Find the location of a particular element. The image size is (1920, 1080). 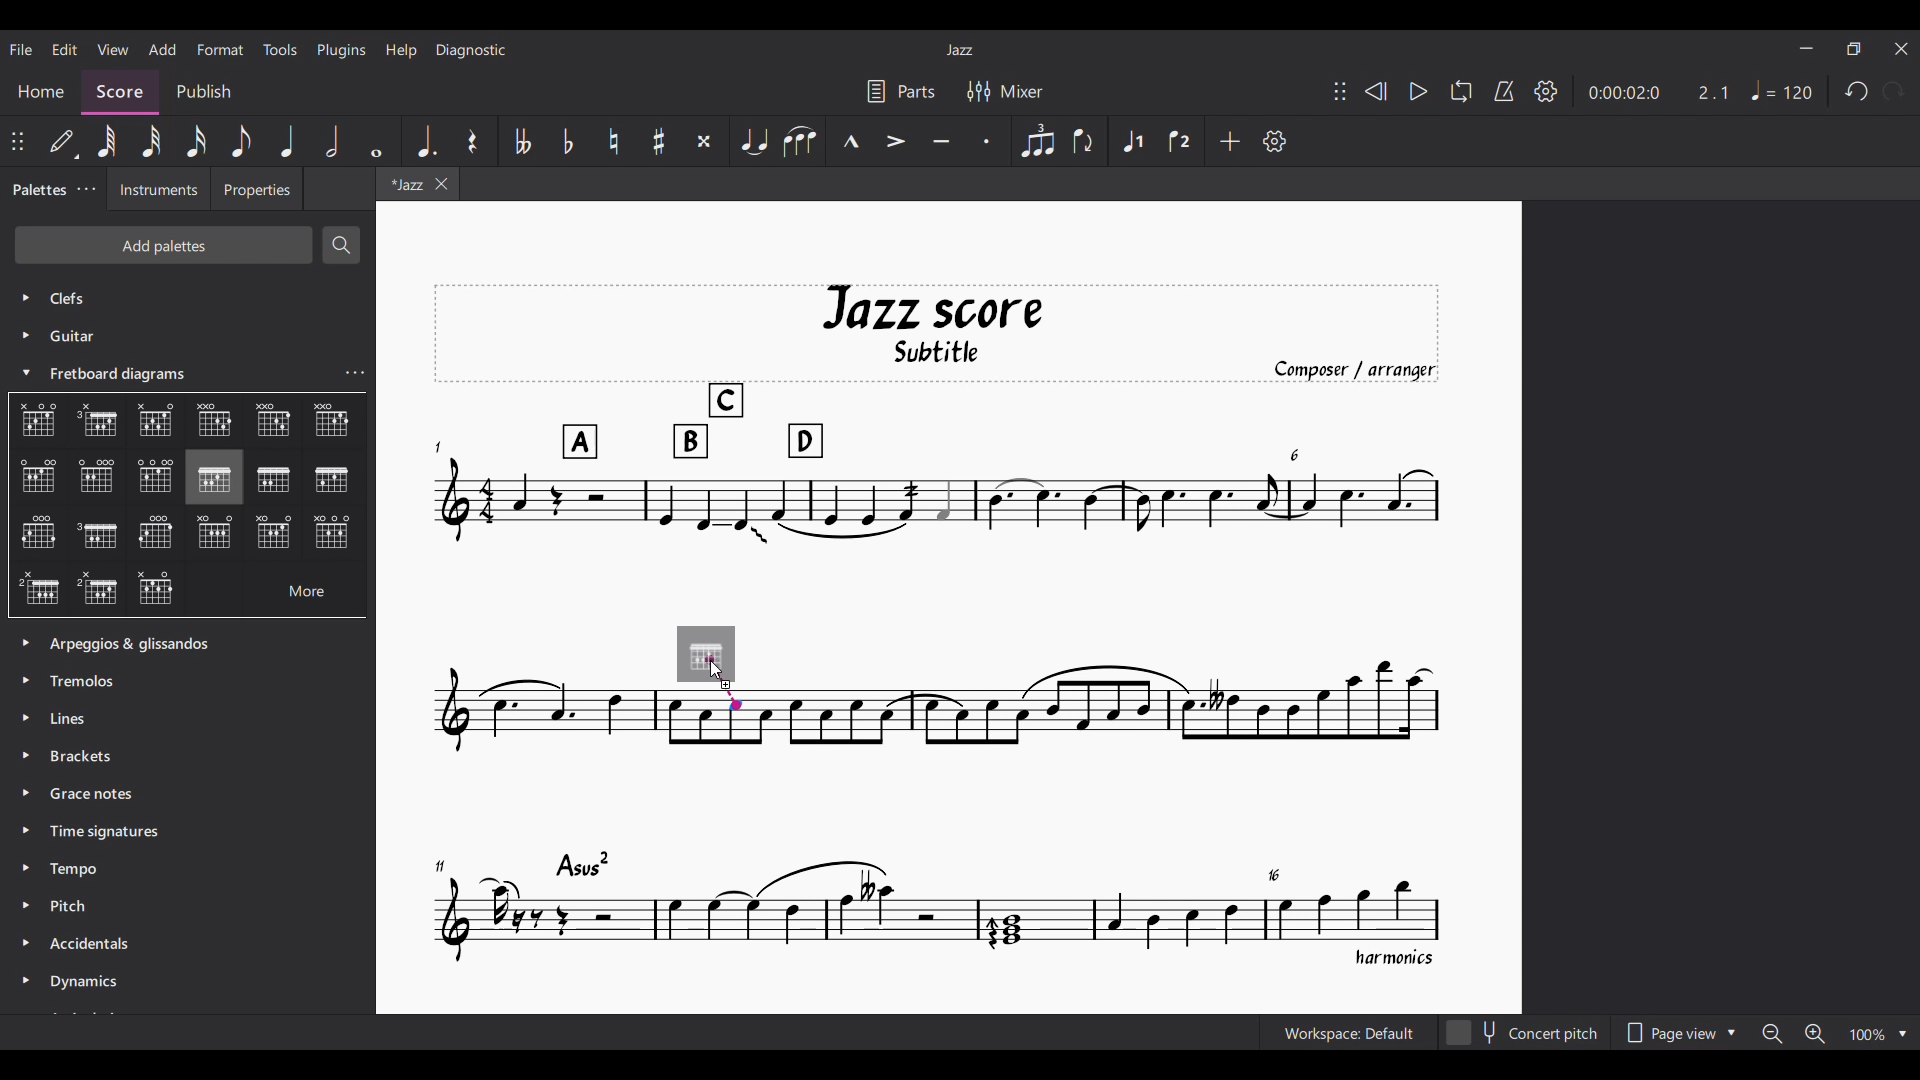

Mixer settings is located at coordinates (1005, 91).